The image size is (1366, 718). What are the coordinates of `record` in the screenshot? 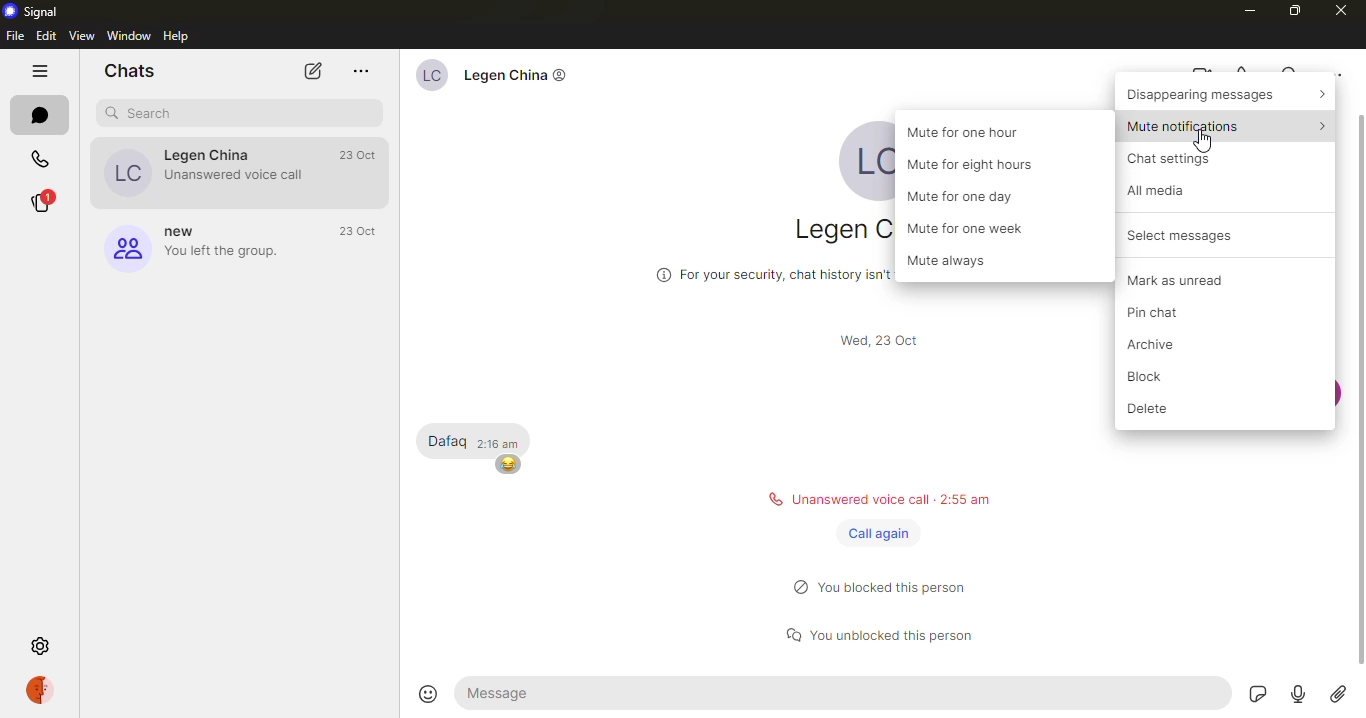 It's located at (1300, 696).